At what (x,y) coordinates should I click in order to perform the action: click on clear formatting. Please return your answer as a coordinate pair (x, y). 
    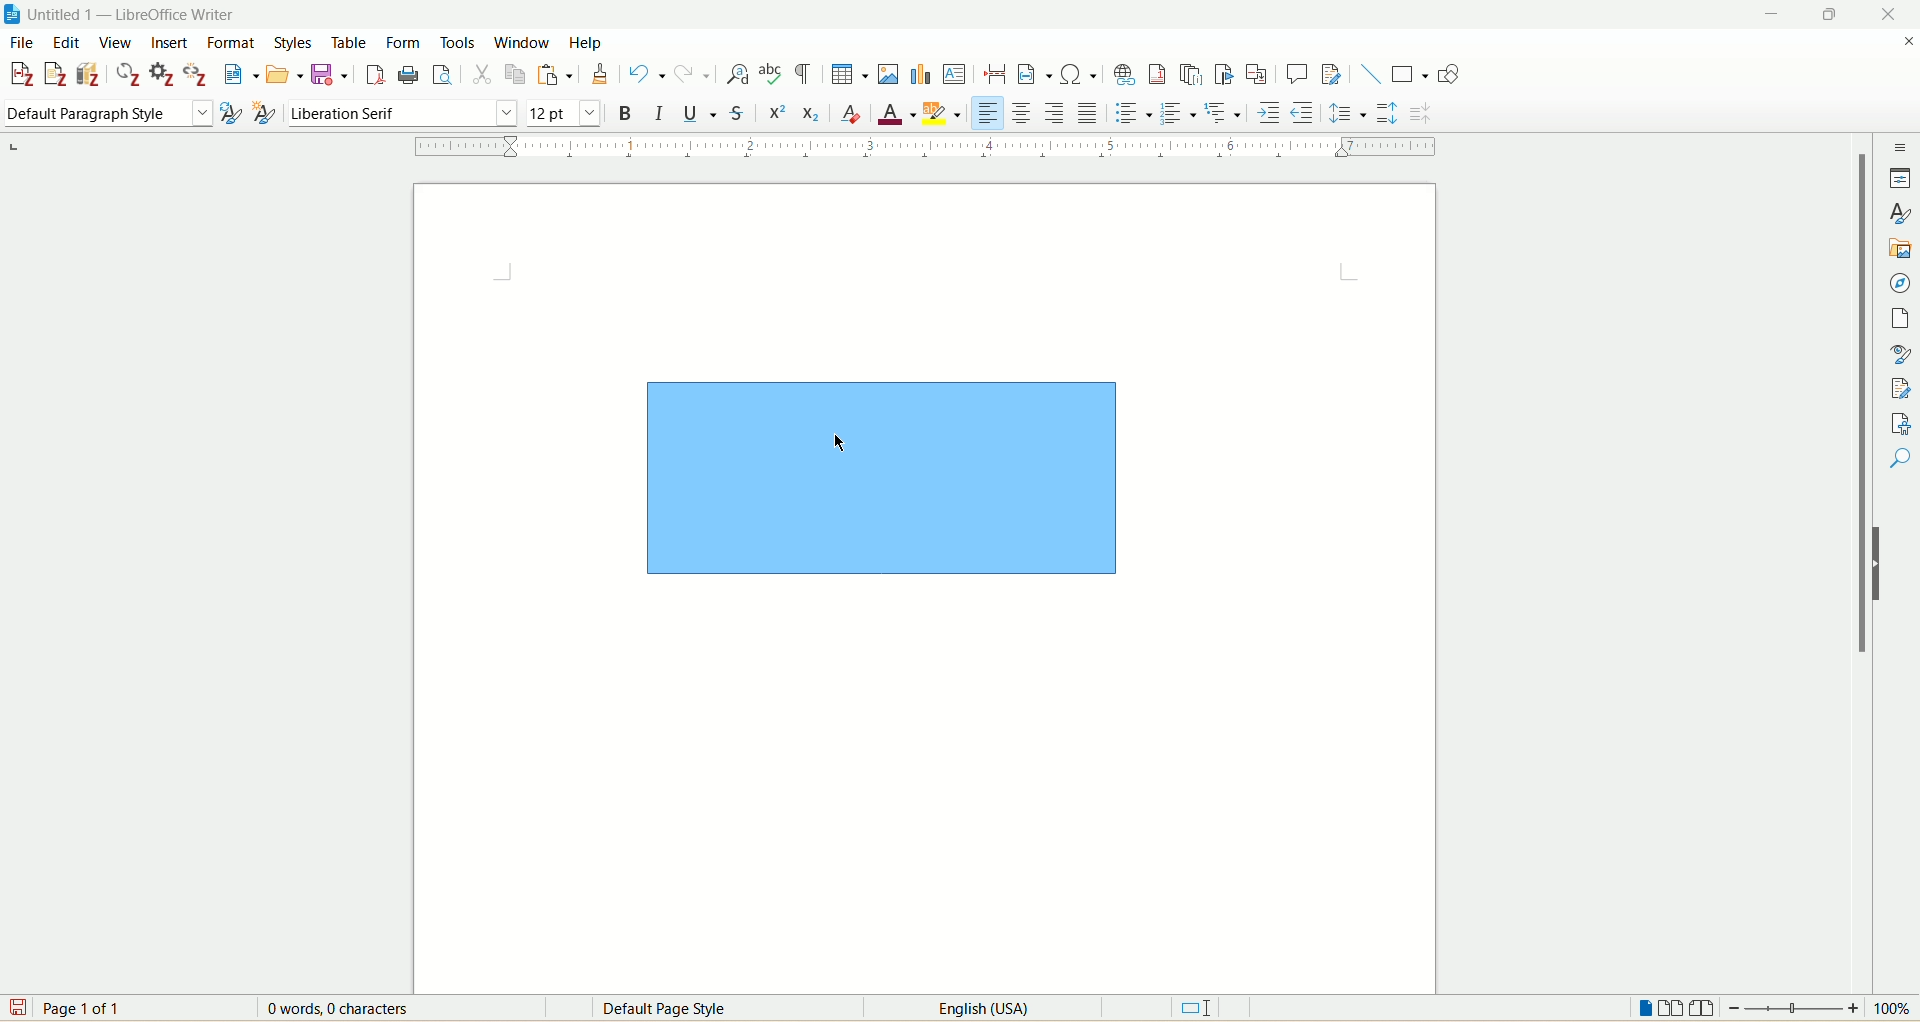
    Looking at the image, I should click on (850, 113).